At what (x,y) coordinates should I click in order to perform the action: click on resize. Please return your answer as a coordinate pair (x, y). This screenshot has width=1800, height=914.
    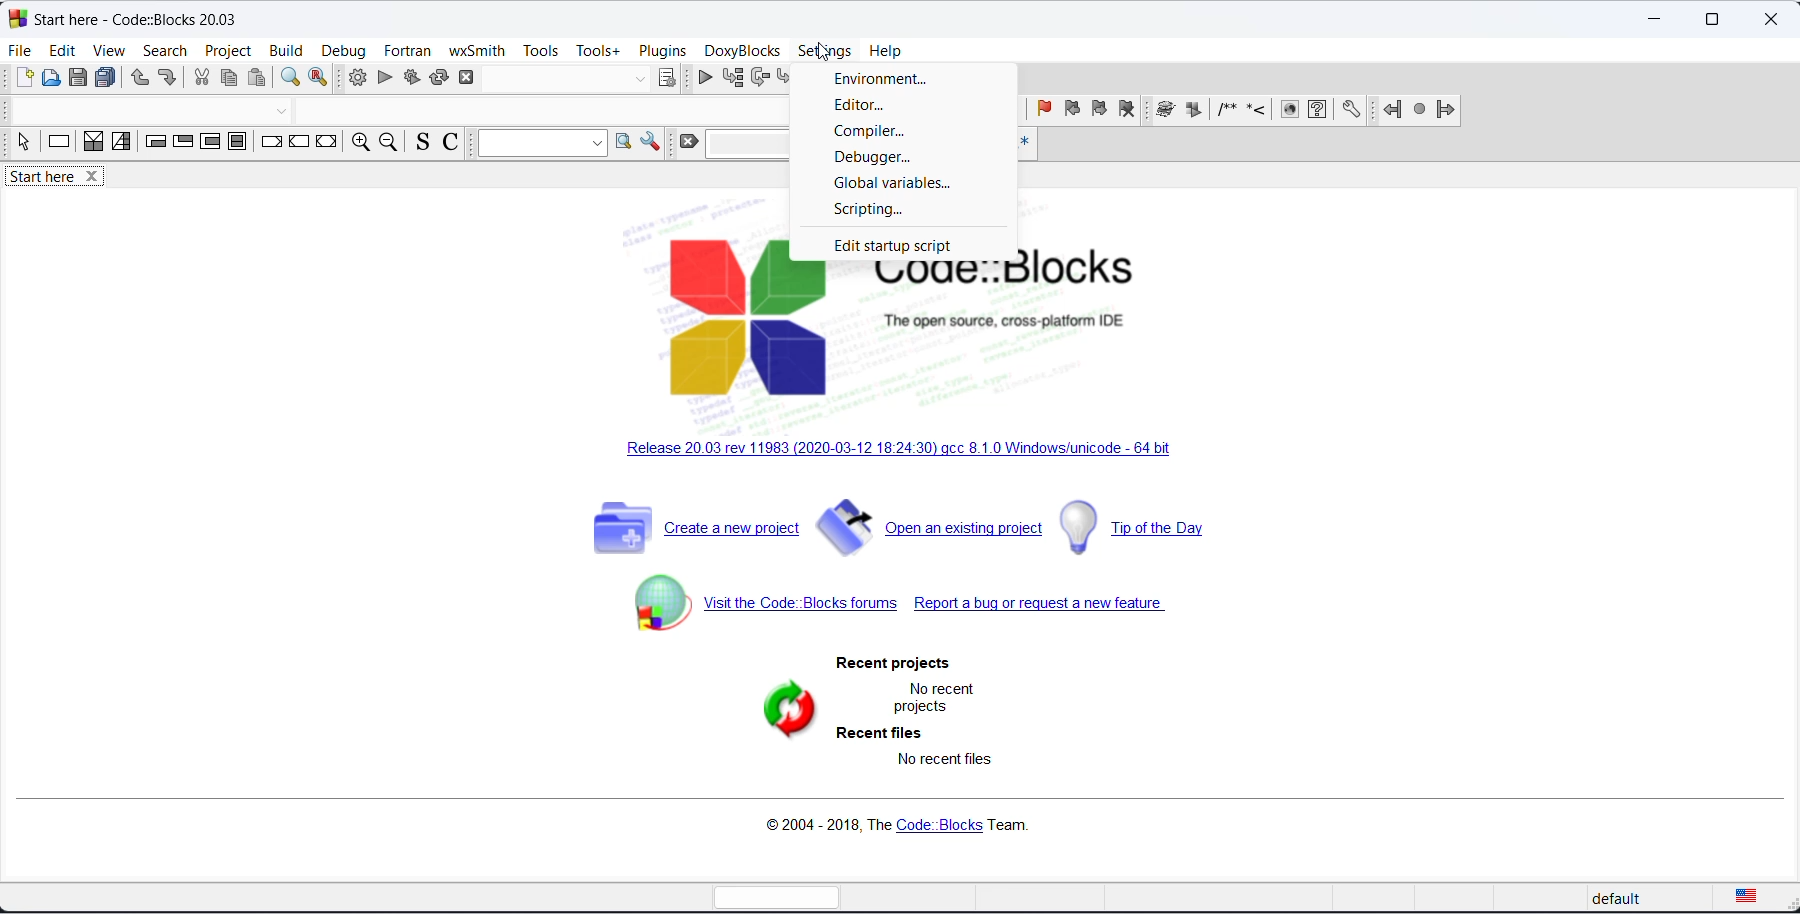
    Looking at the image, I should click on (1712, 20).